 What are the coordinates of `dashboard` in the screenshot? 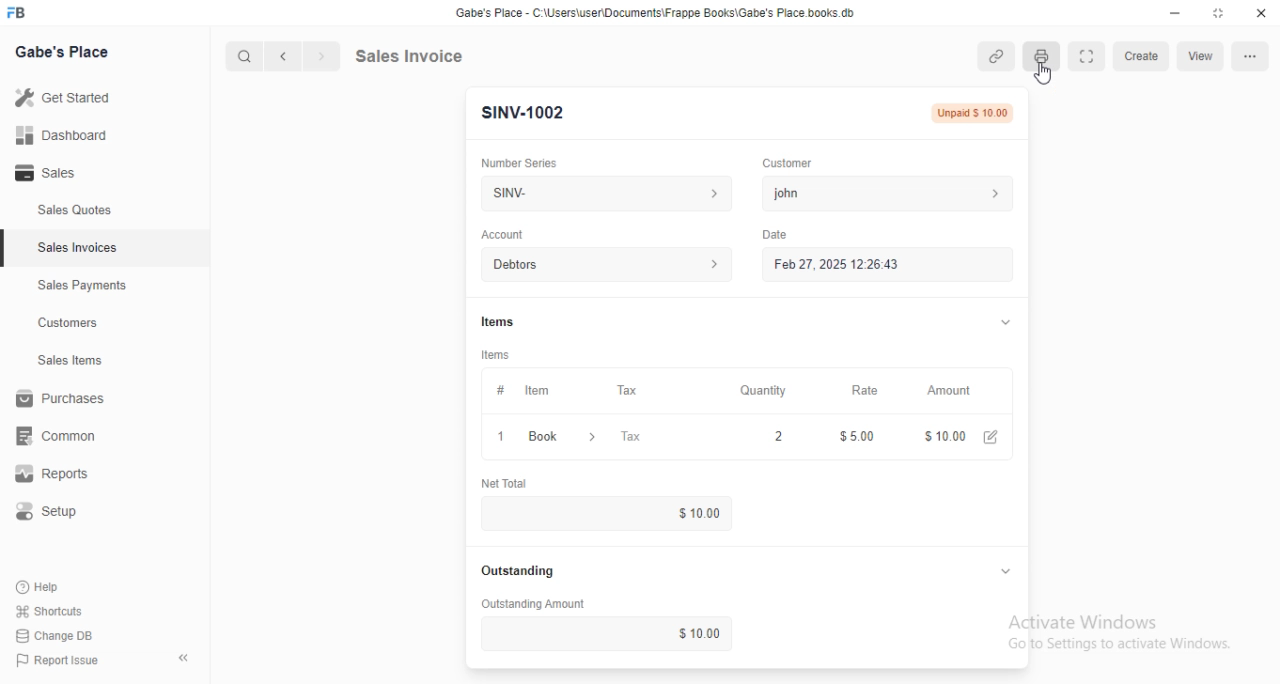 It's located at (62, 135).